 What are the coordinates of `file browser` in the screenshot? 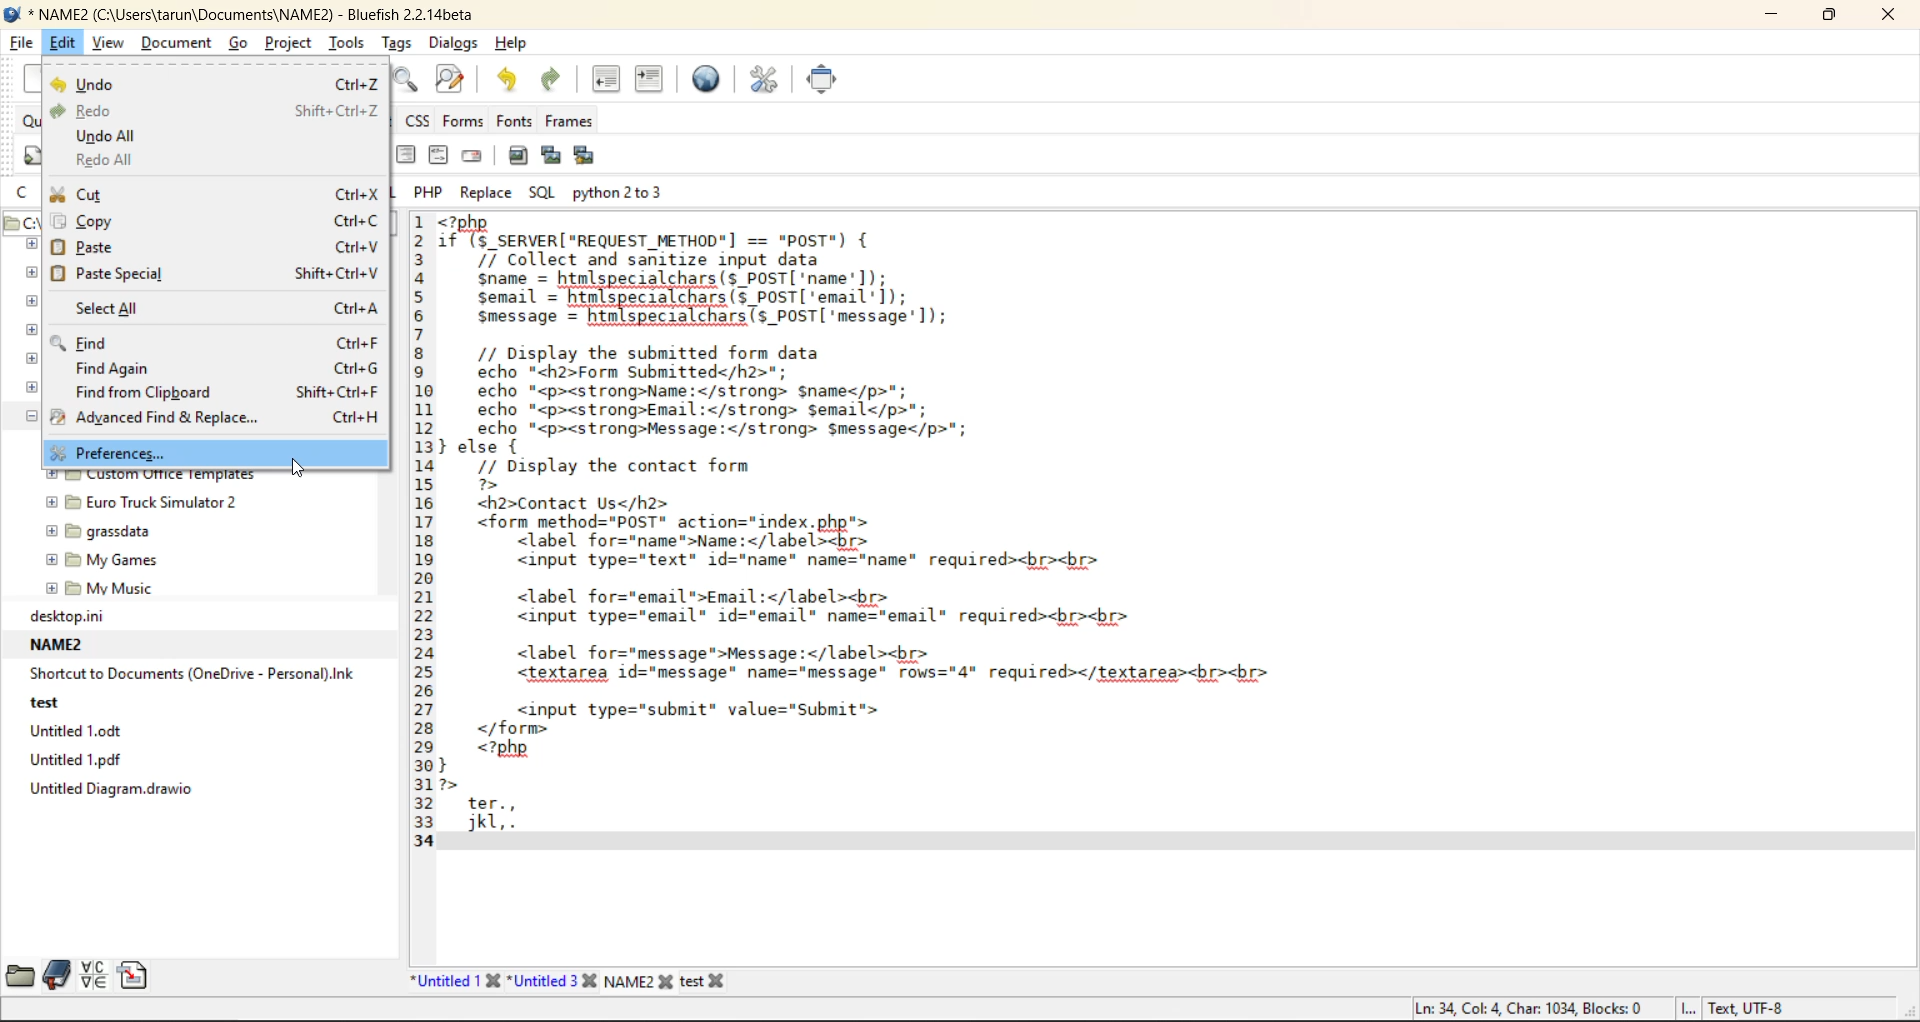 It's located at (16, 978).